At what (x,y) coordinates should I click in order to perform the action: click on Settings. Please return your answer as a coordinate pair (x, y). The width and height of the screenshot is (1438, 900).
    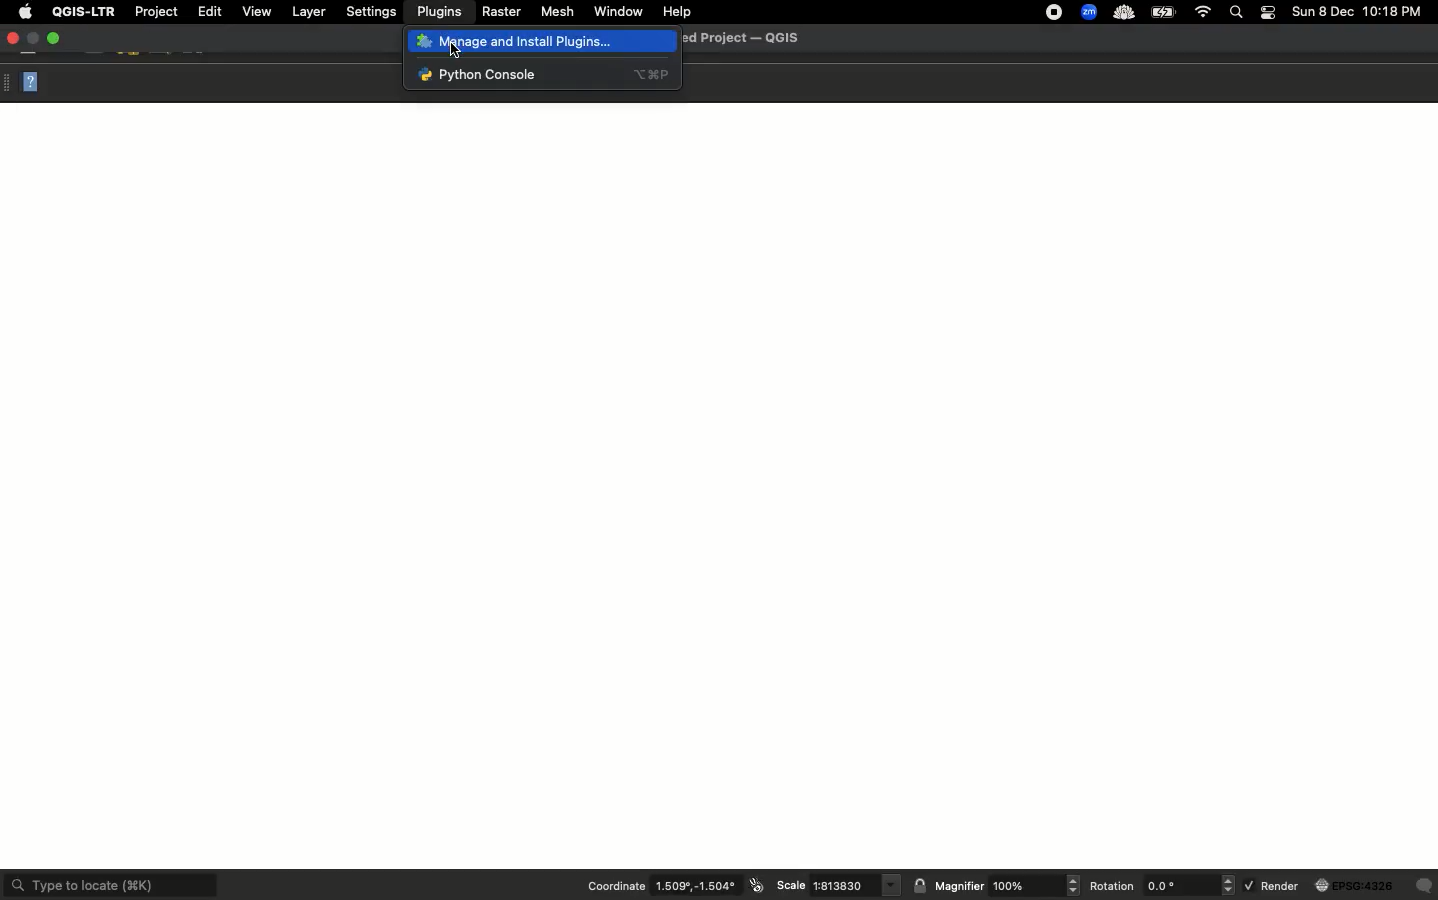
    Looking at the image, I should click on (372, 11).